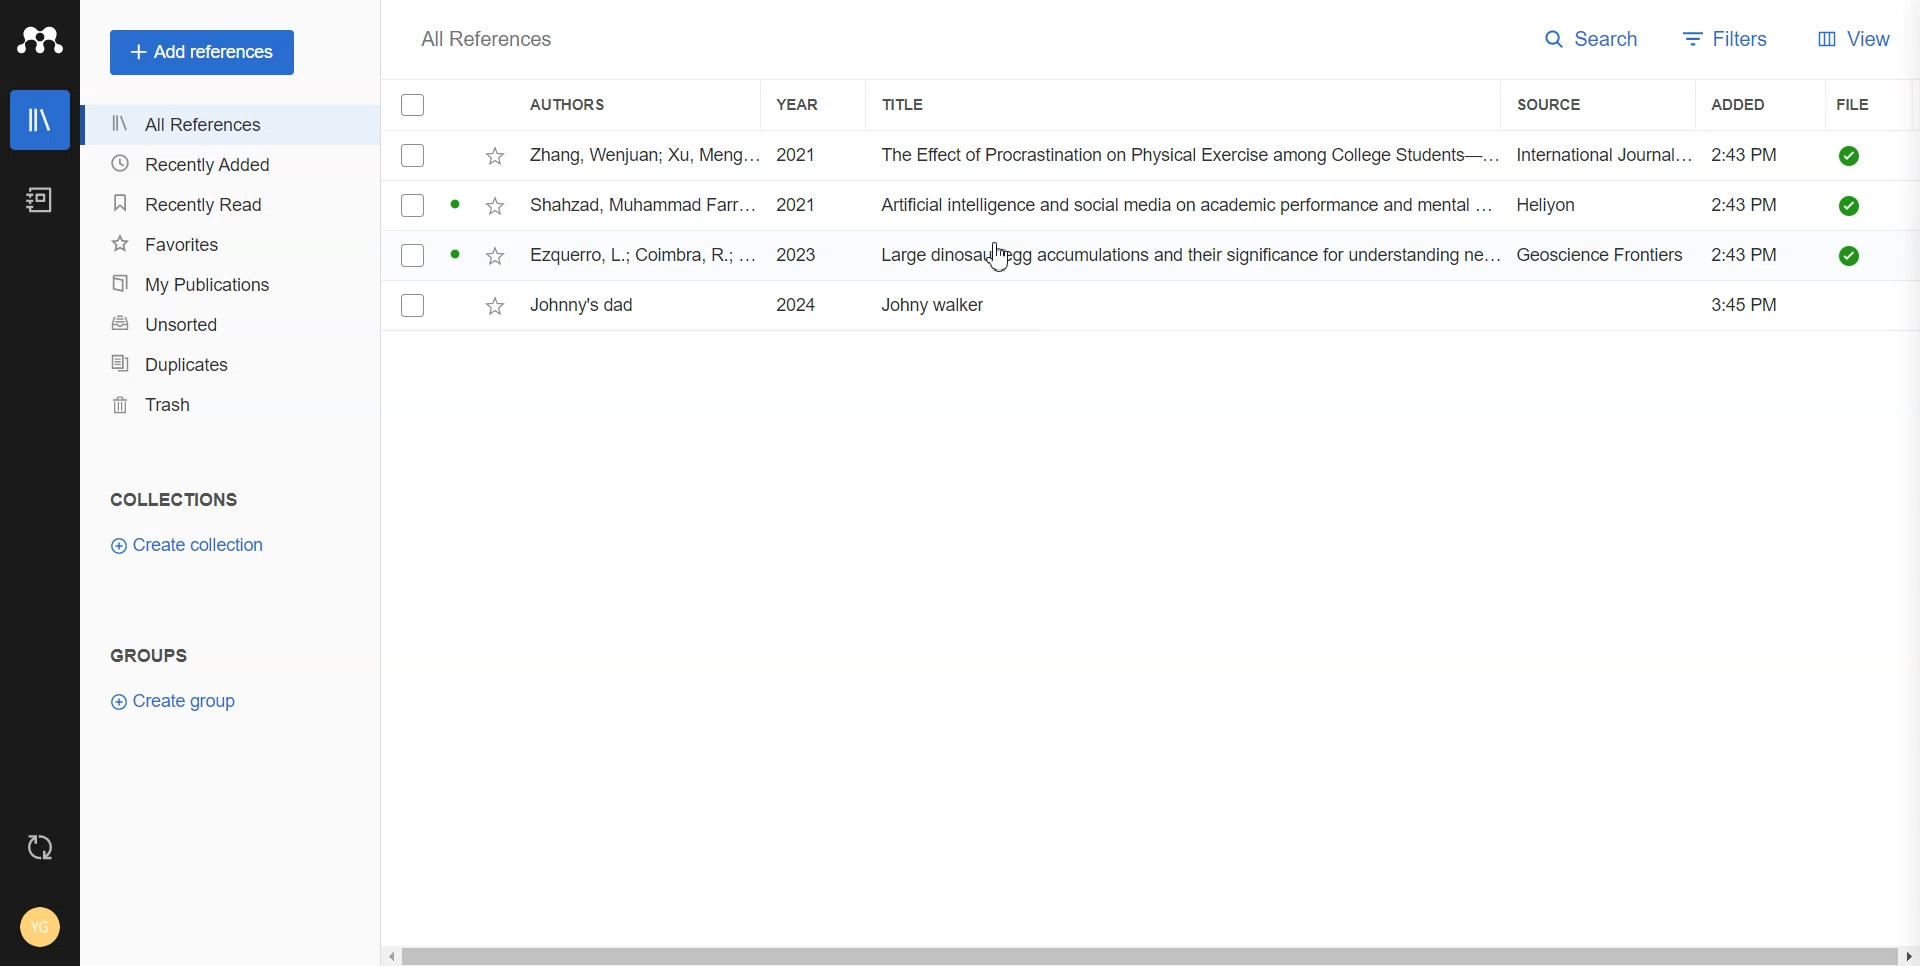 This screenshot has height=966, width=1920. What do you see at coordinates (1185, 154) in the screenshot?
I see `The Effect of Procrastination on Physical Exercise among College Students` at bounding box center [1185, 154].